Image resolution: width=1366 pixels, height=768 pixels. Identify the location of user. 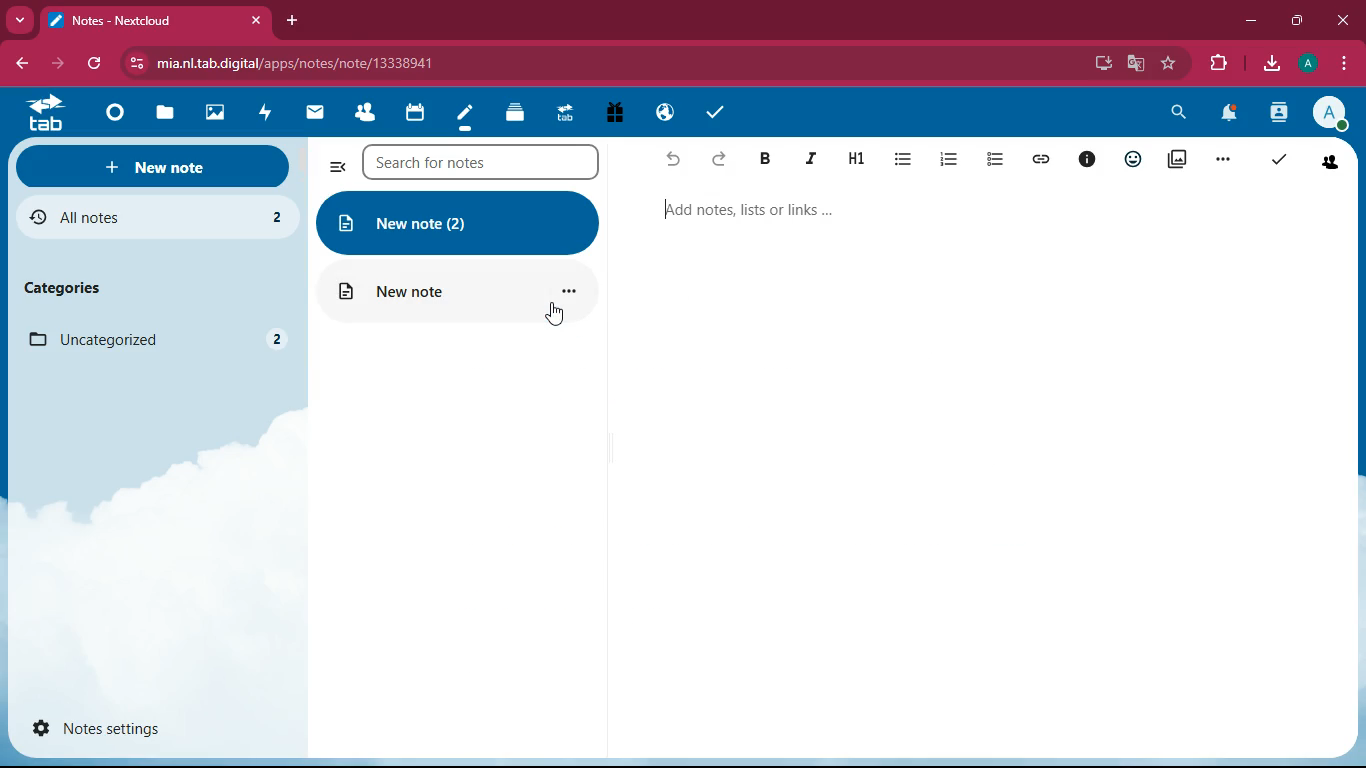
(1278, 114).